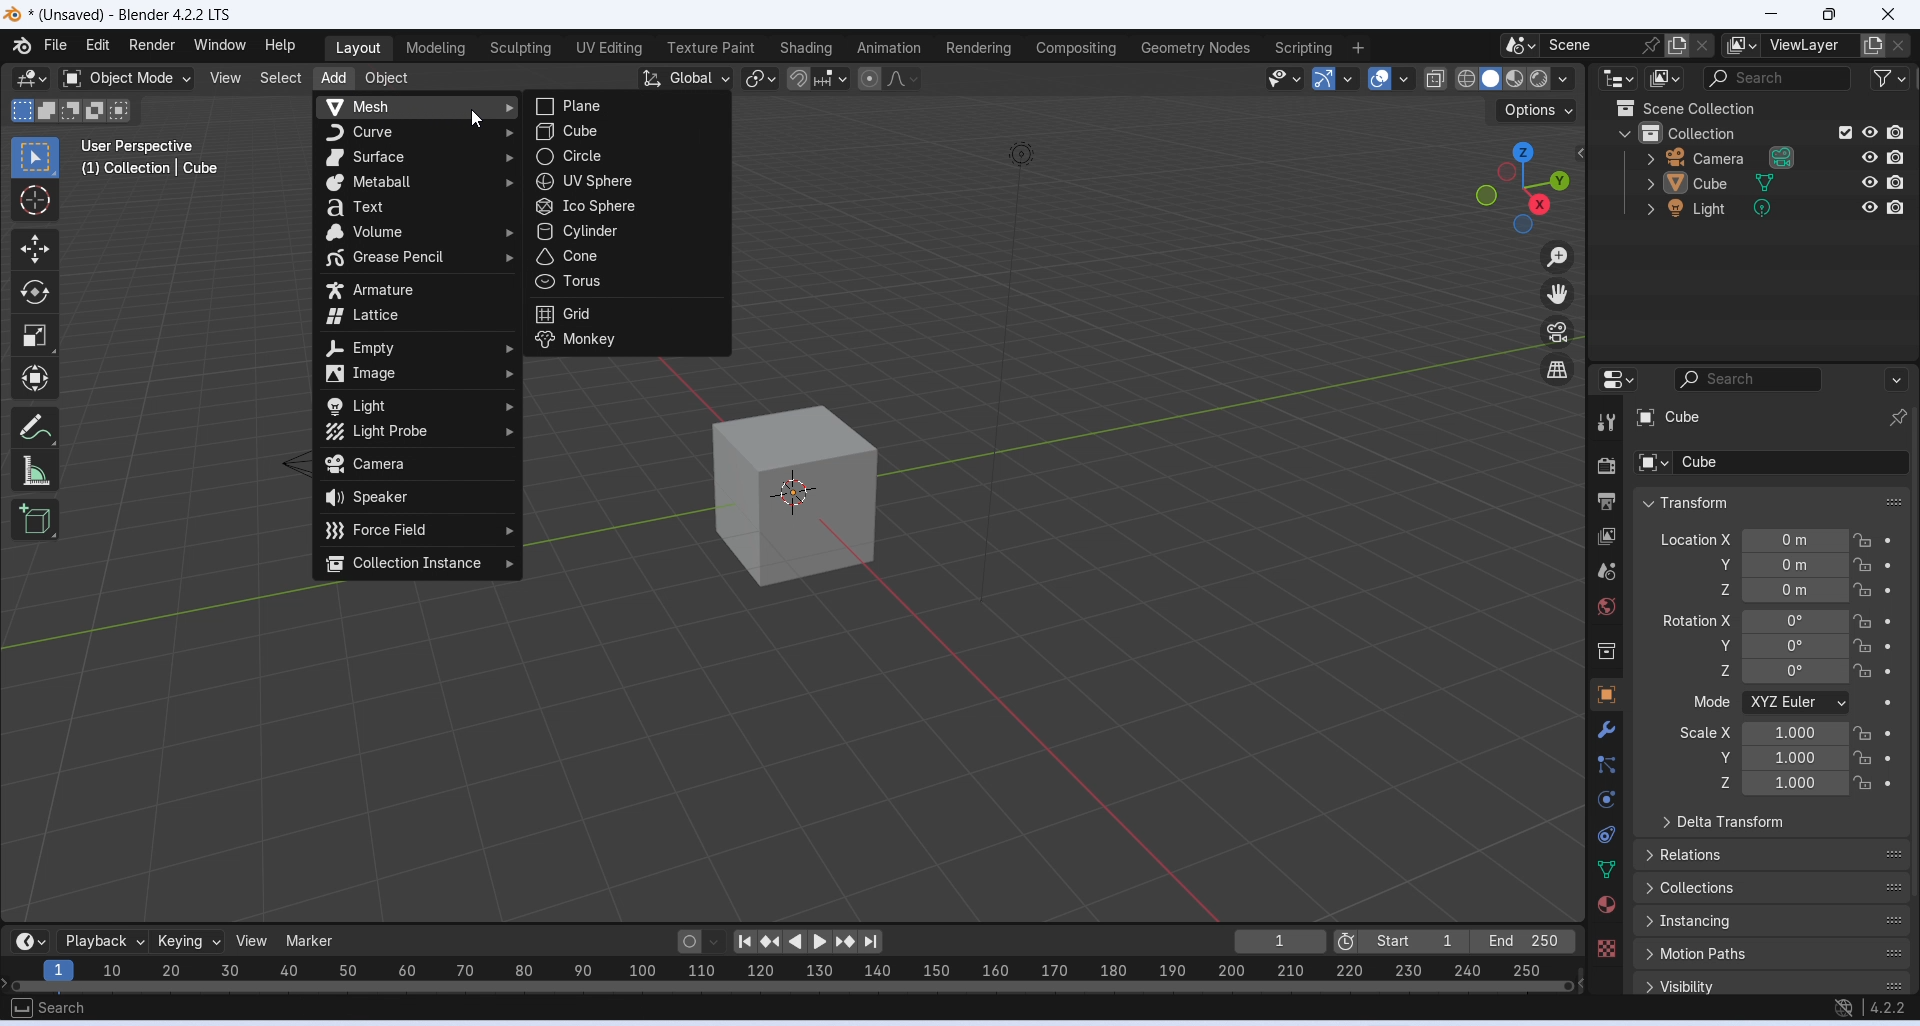 The height and width of the screenshot is (1026, 1920). Describe the element at coordinates (1770, 462) in the screenshot. I see `Cube` at that location.